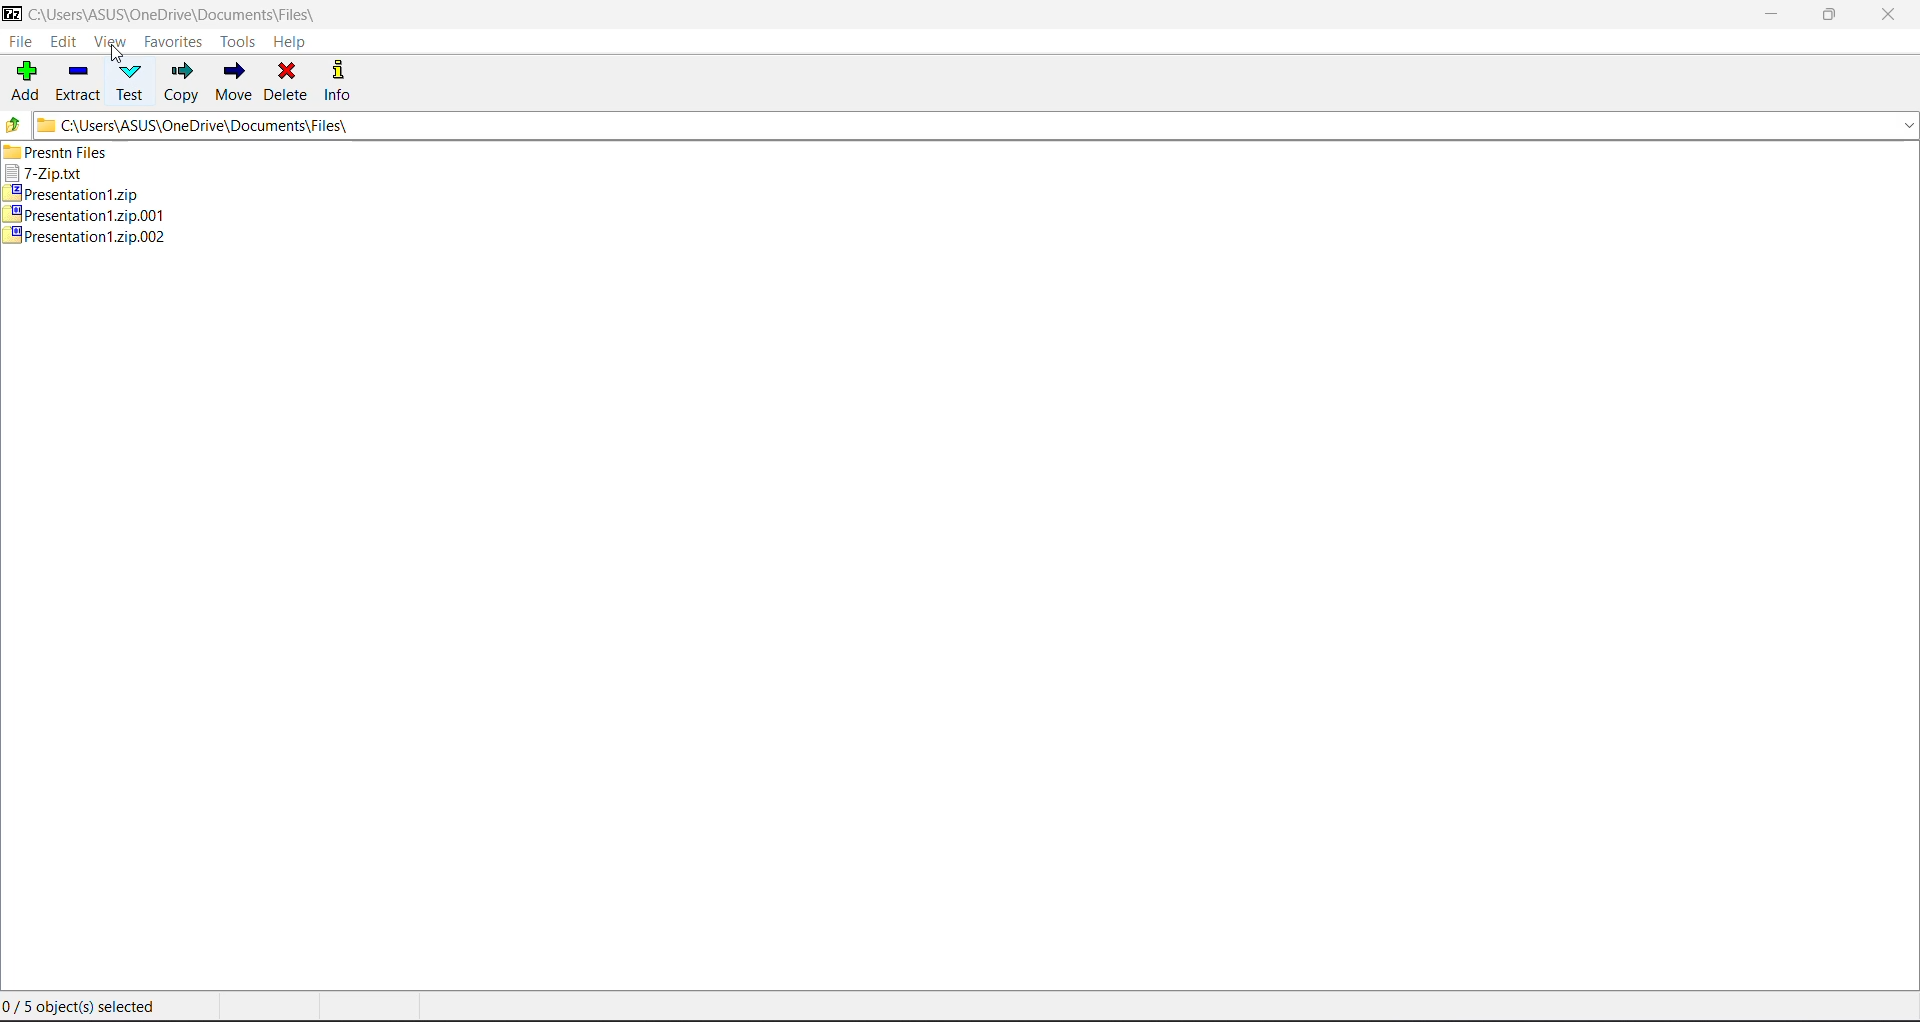 The image size is (1920, 1022). What do you see at coordinates (286, 82) in the screenshot?
I see `Delete` at bounding box center [286, 82].